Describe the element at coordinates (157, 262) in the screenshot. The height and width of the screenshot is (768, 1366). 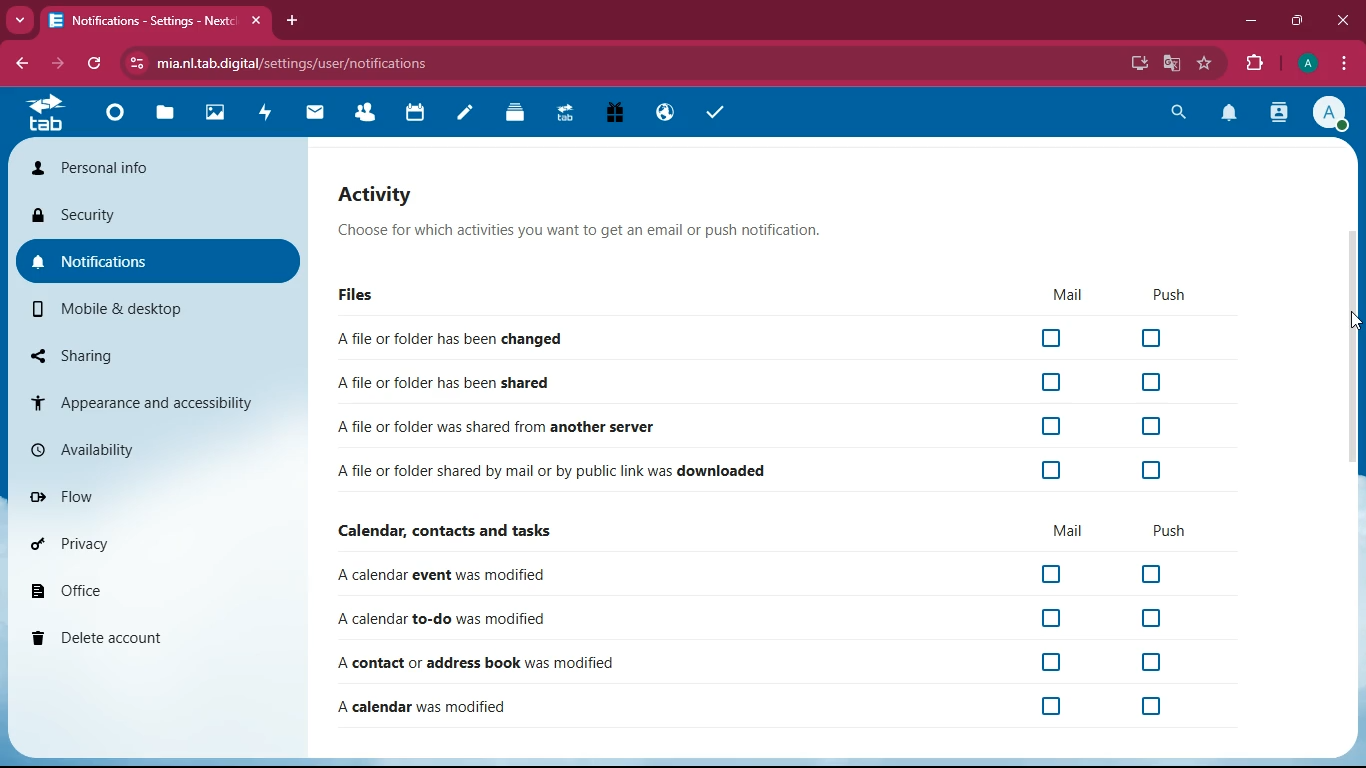
I see `notifications` at that location.